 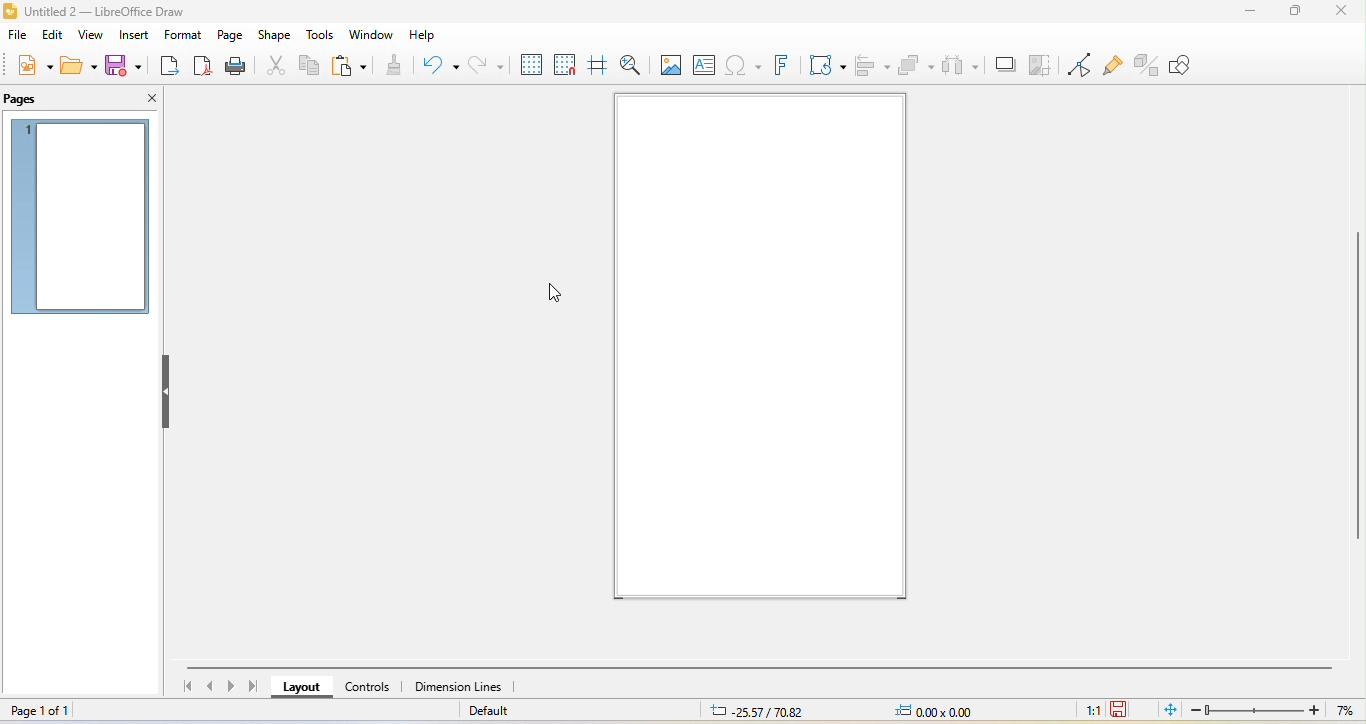 I want to click on hide, so click(x=167, y=393).